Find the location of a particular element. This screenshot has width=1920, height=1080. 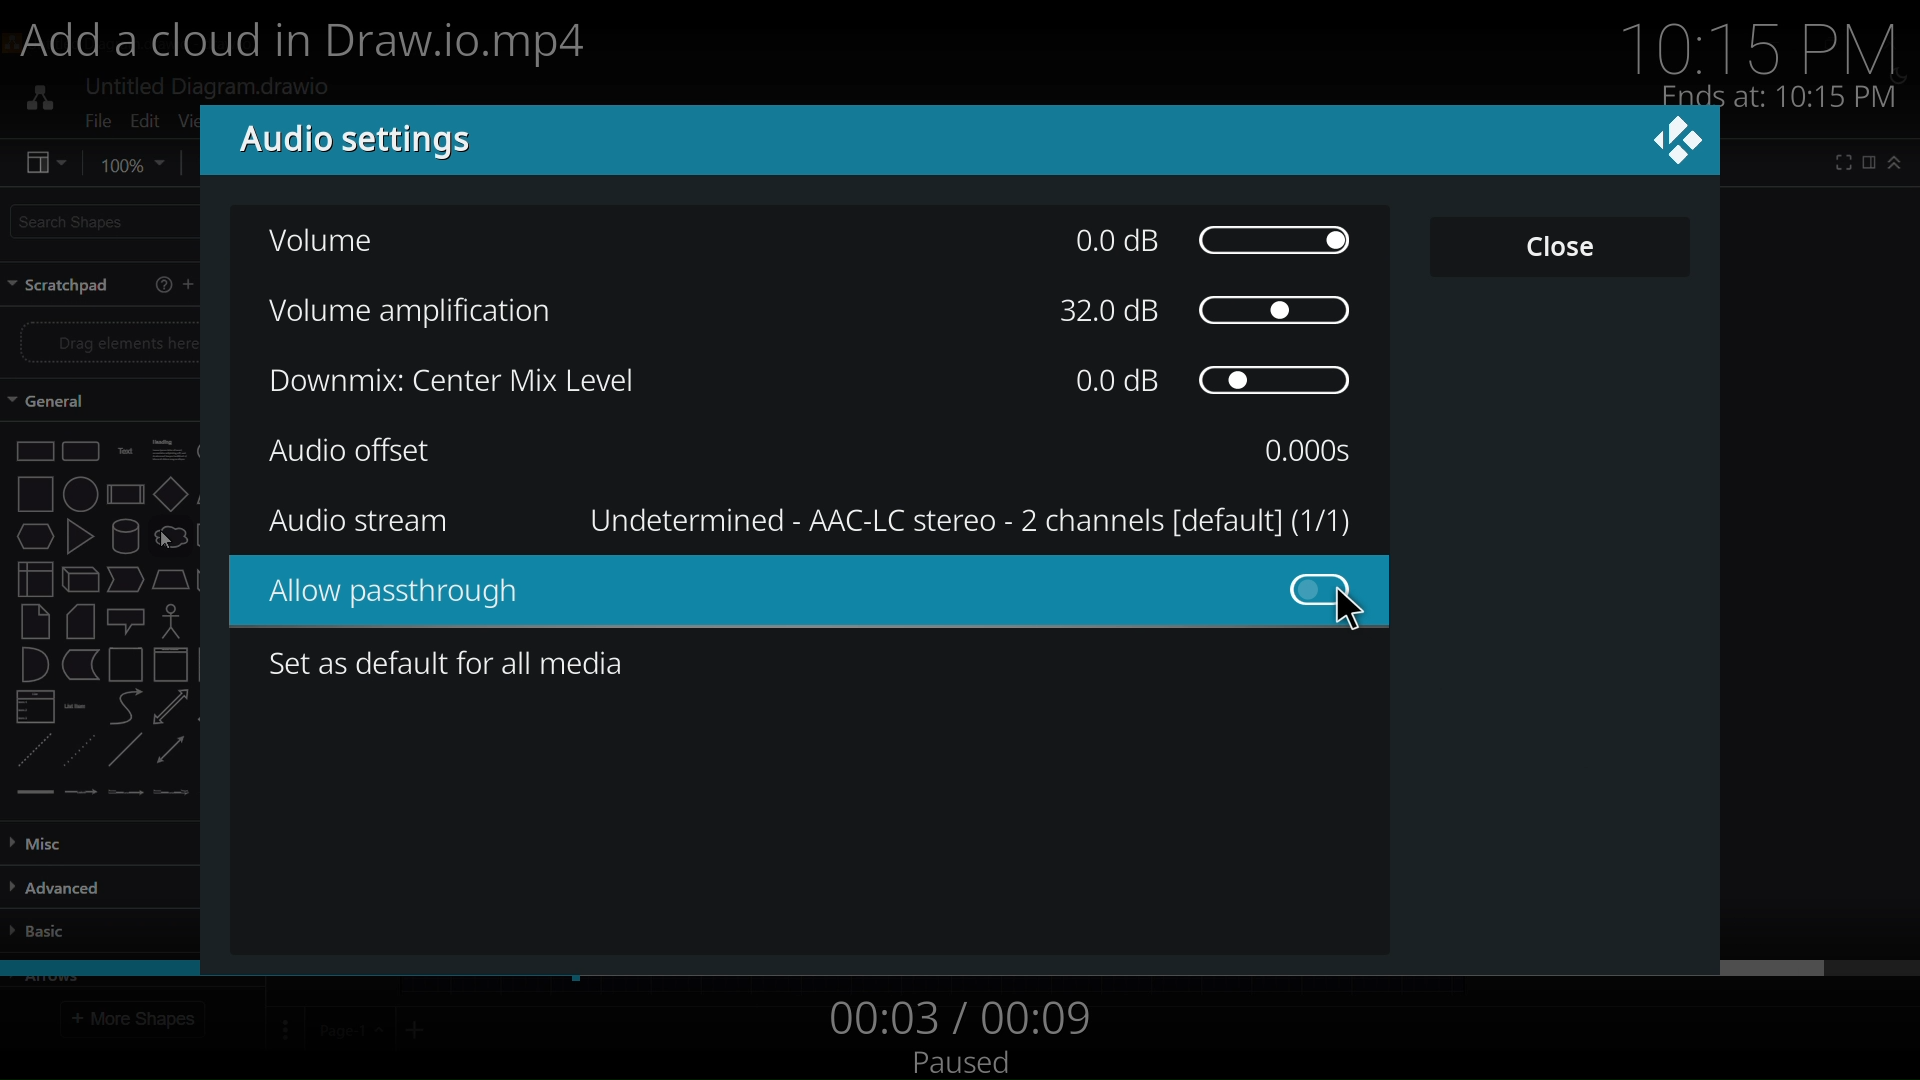

10:15 PM is located at coordinates (1766, 47).